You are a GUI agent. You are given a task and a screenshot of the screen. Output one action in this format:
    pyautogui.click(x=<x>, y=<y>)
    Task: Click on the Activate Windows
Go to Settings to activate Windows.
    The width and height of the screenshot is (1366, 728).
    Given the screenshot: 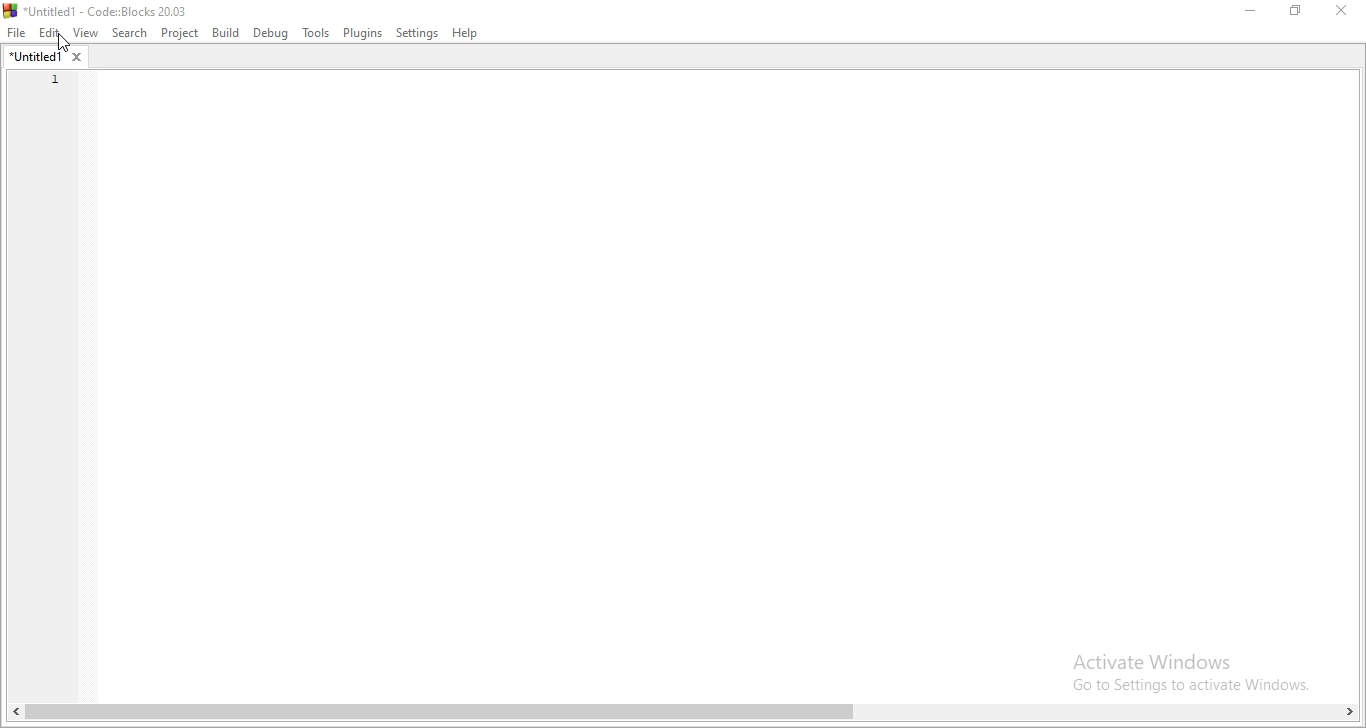 What is the action you would take?
    pyautogui.click(x=1193, y=670)
    